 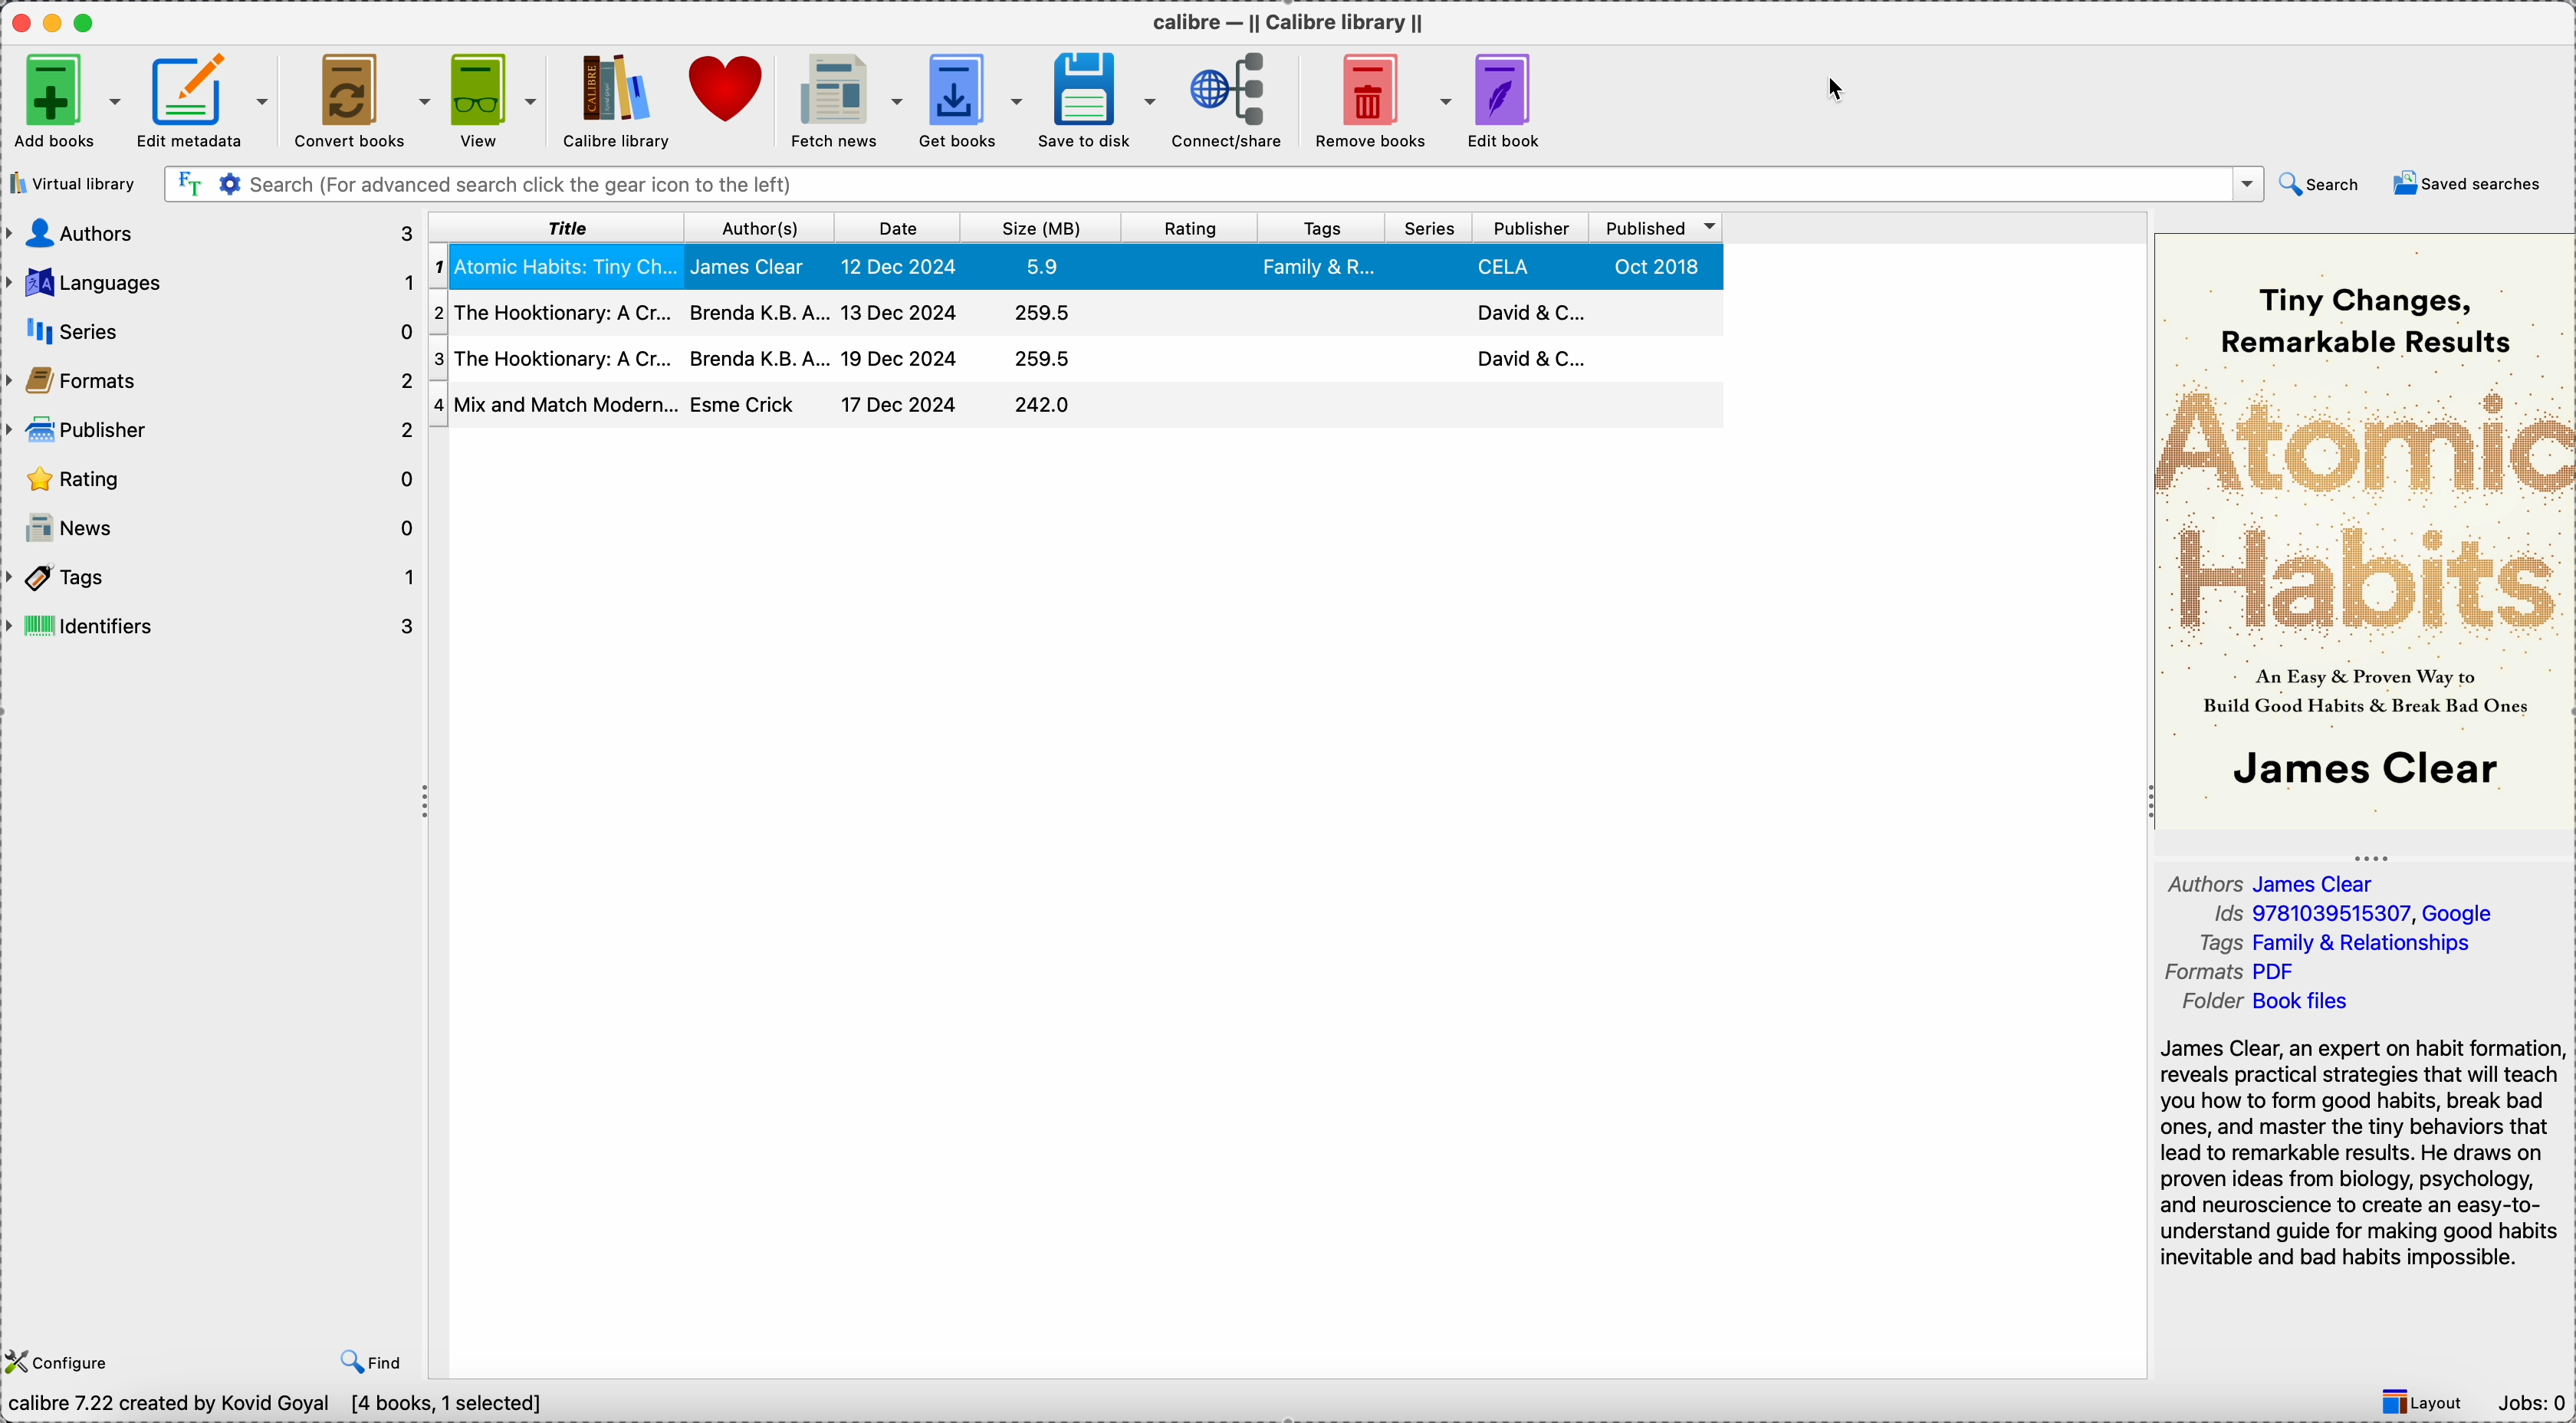 I want to click on authors, so click(x=2272, y=883).